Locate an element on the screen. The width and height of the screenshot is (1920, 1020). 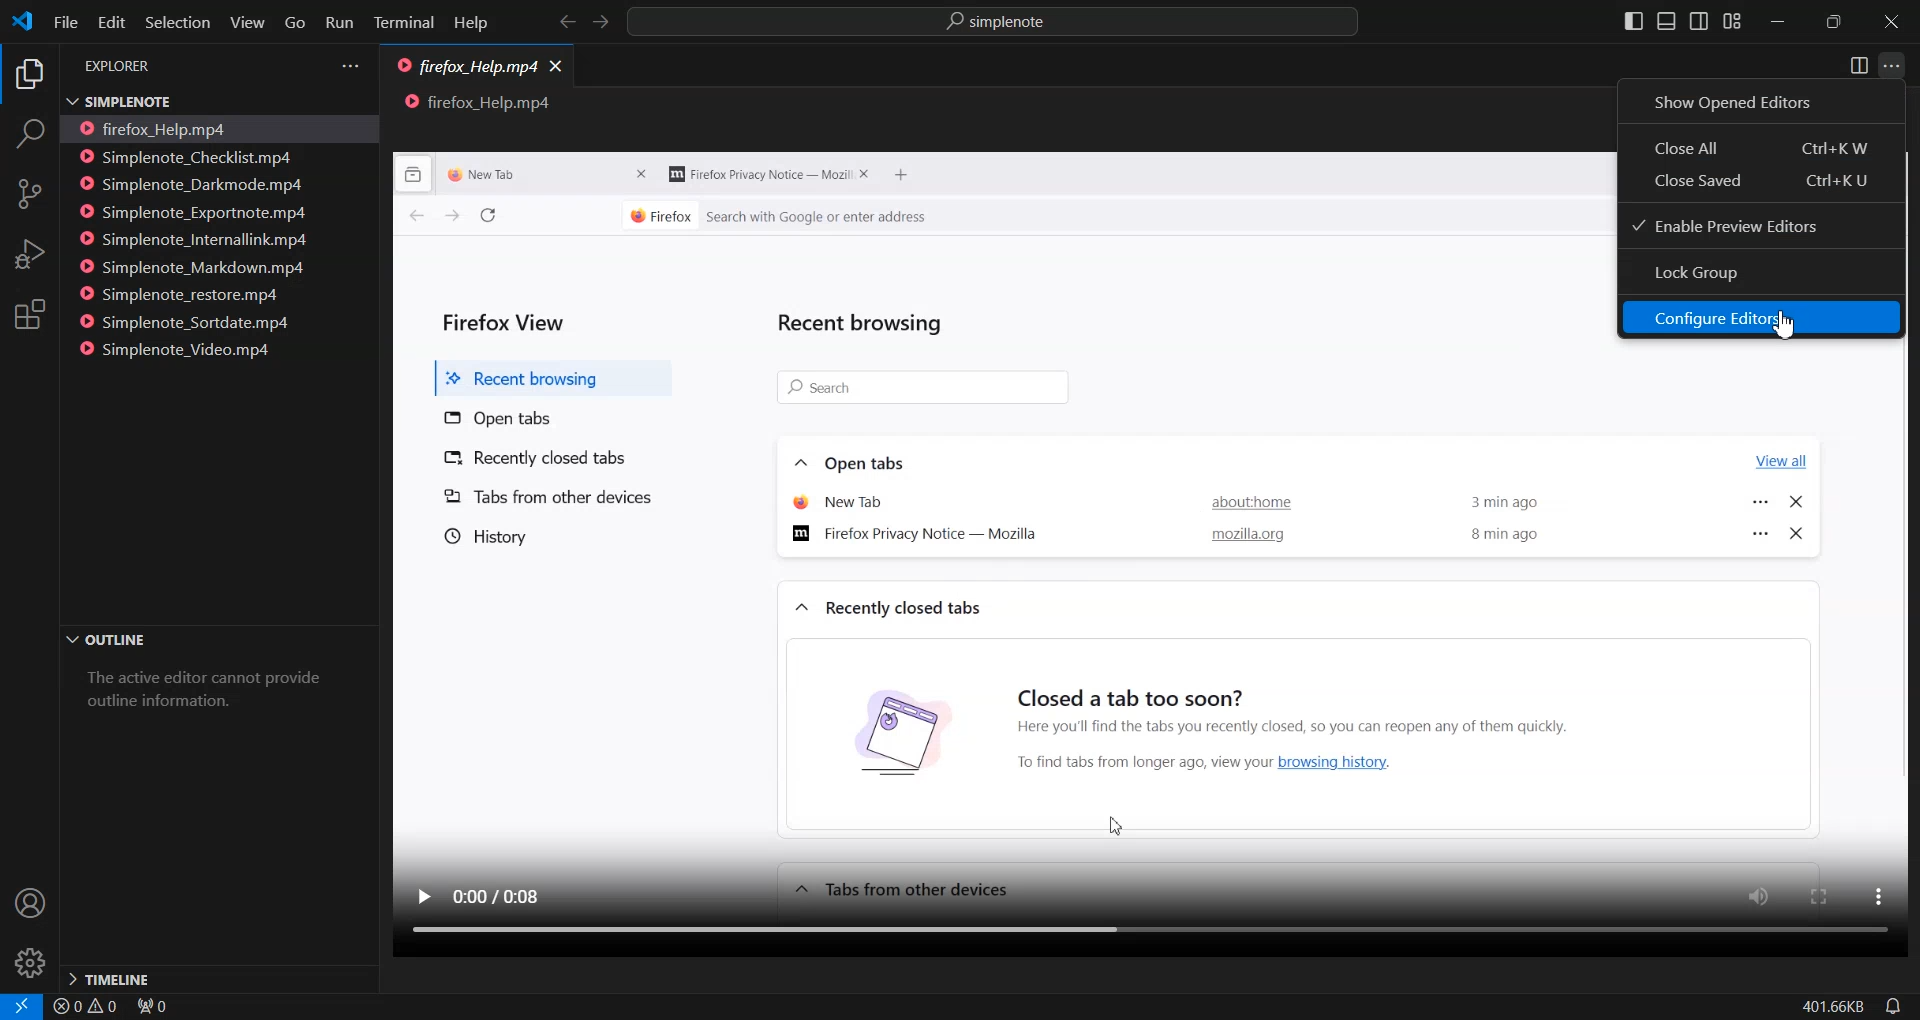
Close all ctrl+KW is located at coordinates (1760, 147).